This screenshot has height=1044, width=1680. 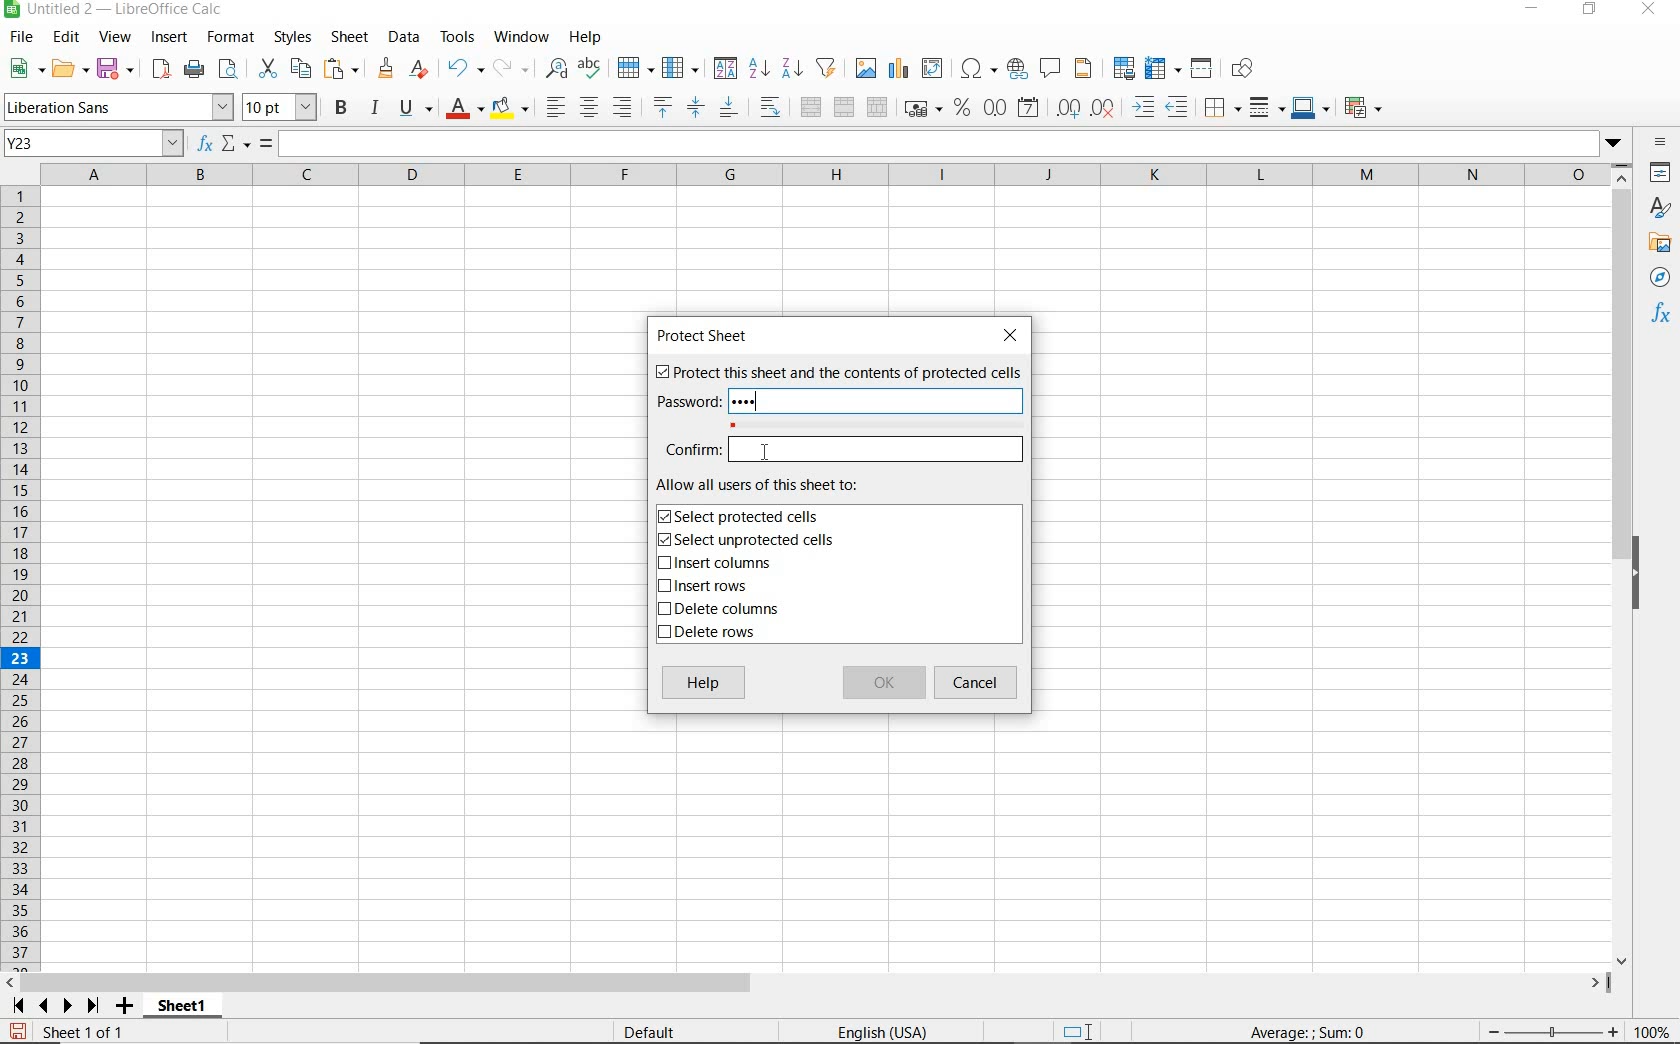 I want to click on TOGGLE PRINT PREVIEW, so click(x=231, y=69).